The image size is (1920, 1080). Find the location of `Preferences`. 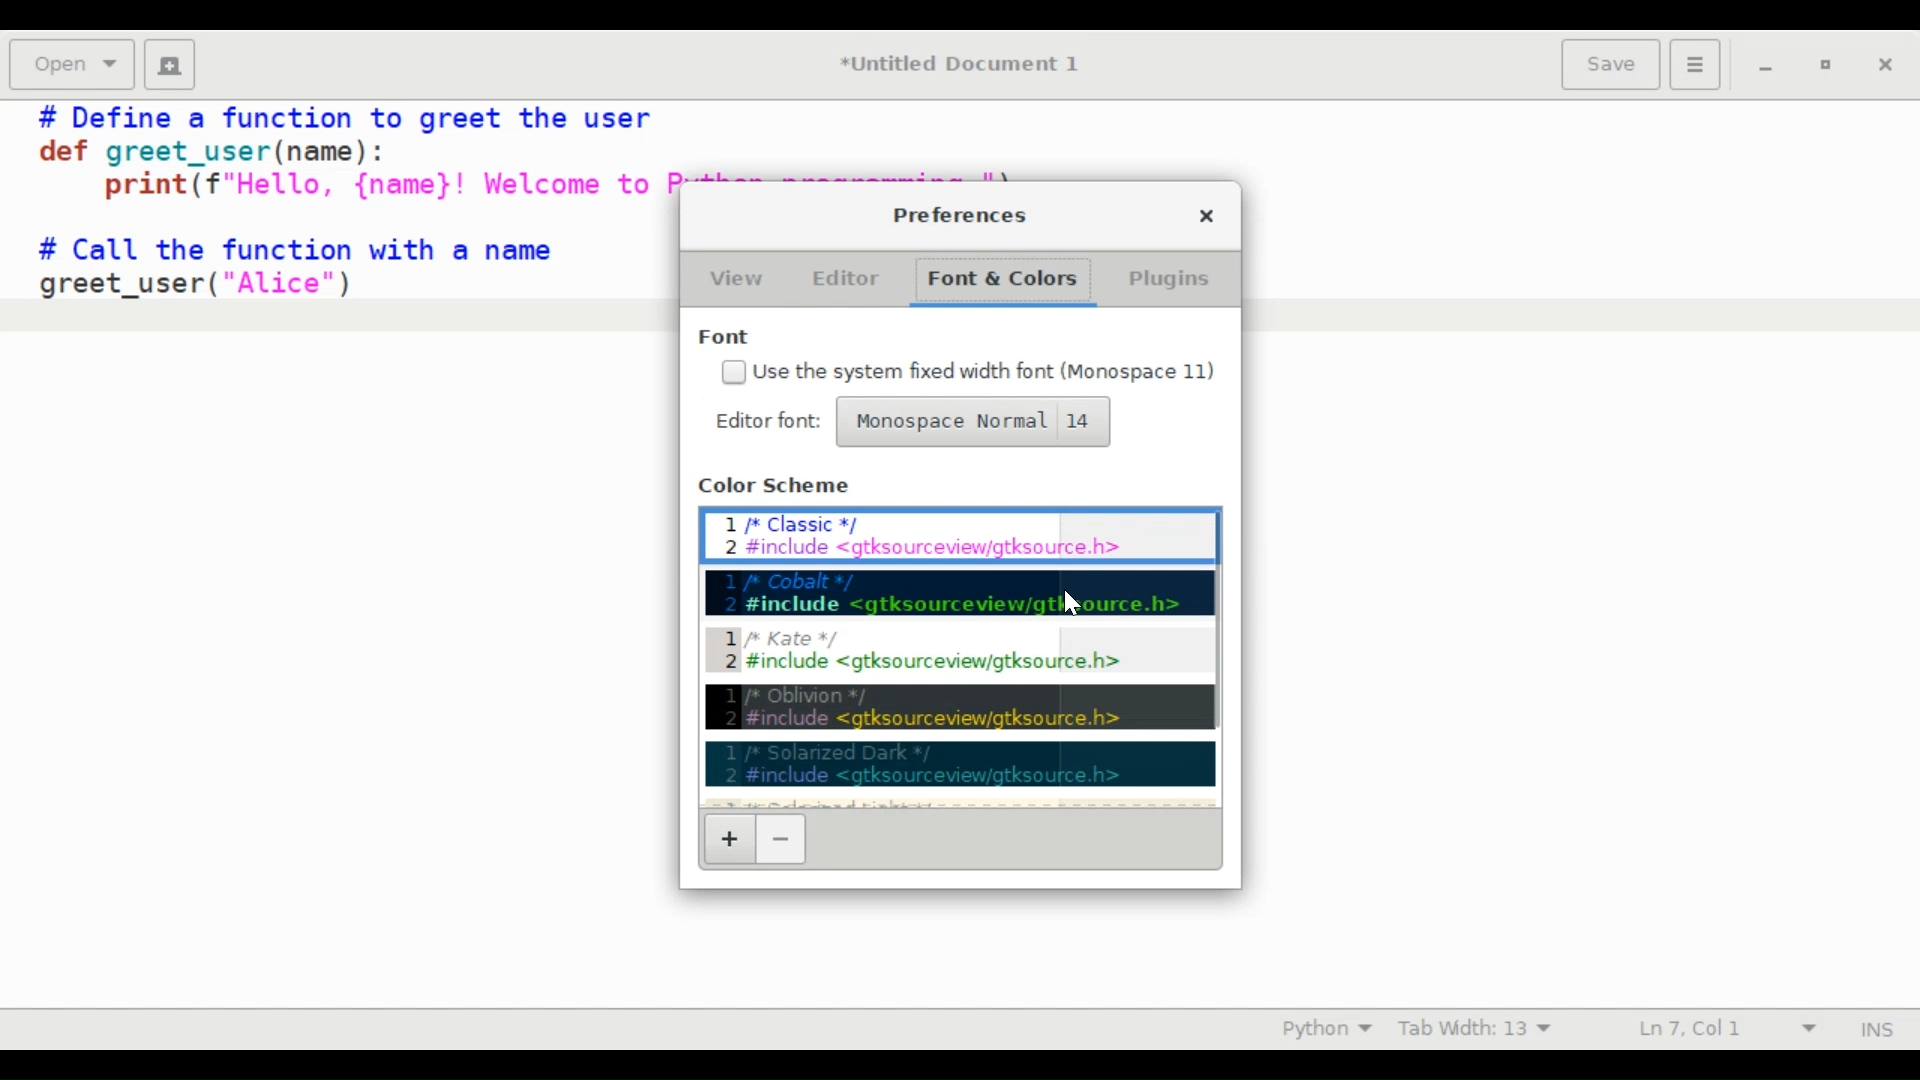

Preferences is located at coordinates (962, 216).